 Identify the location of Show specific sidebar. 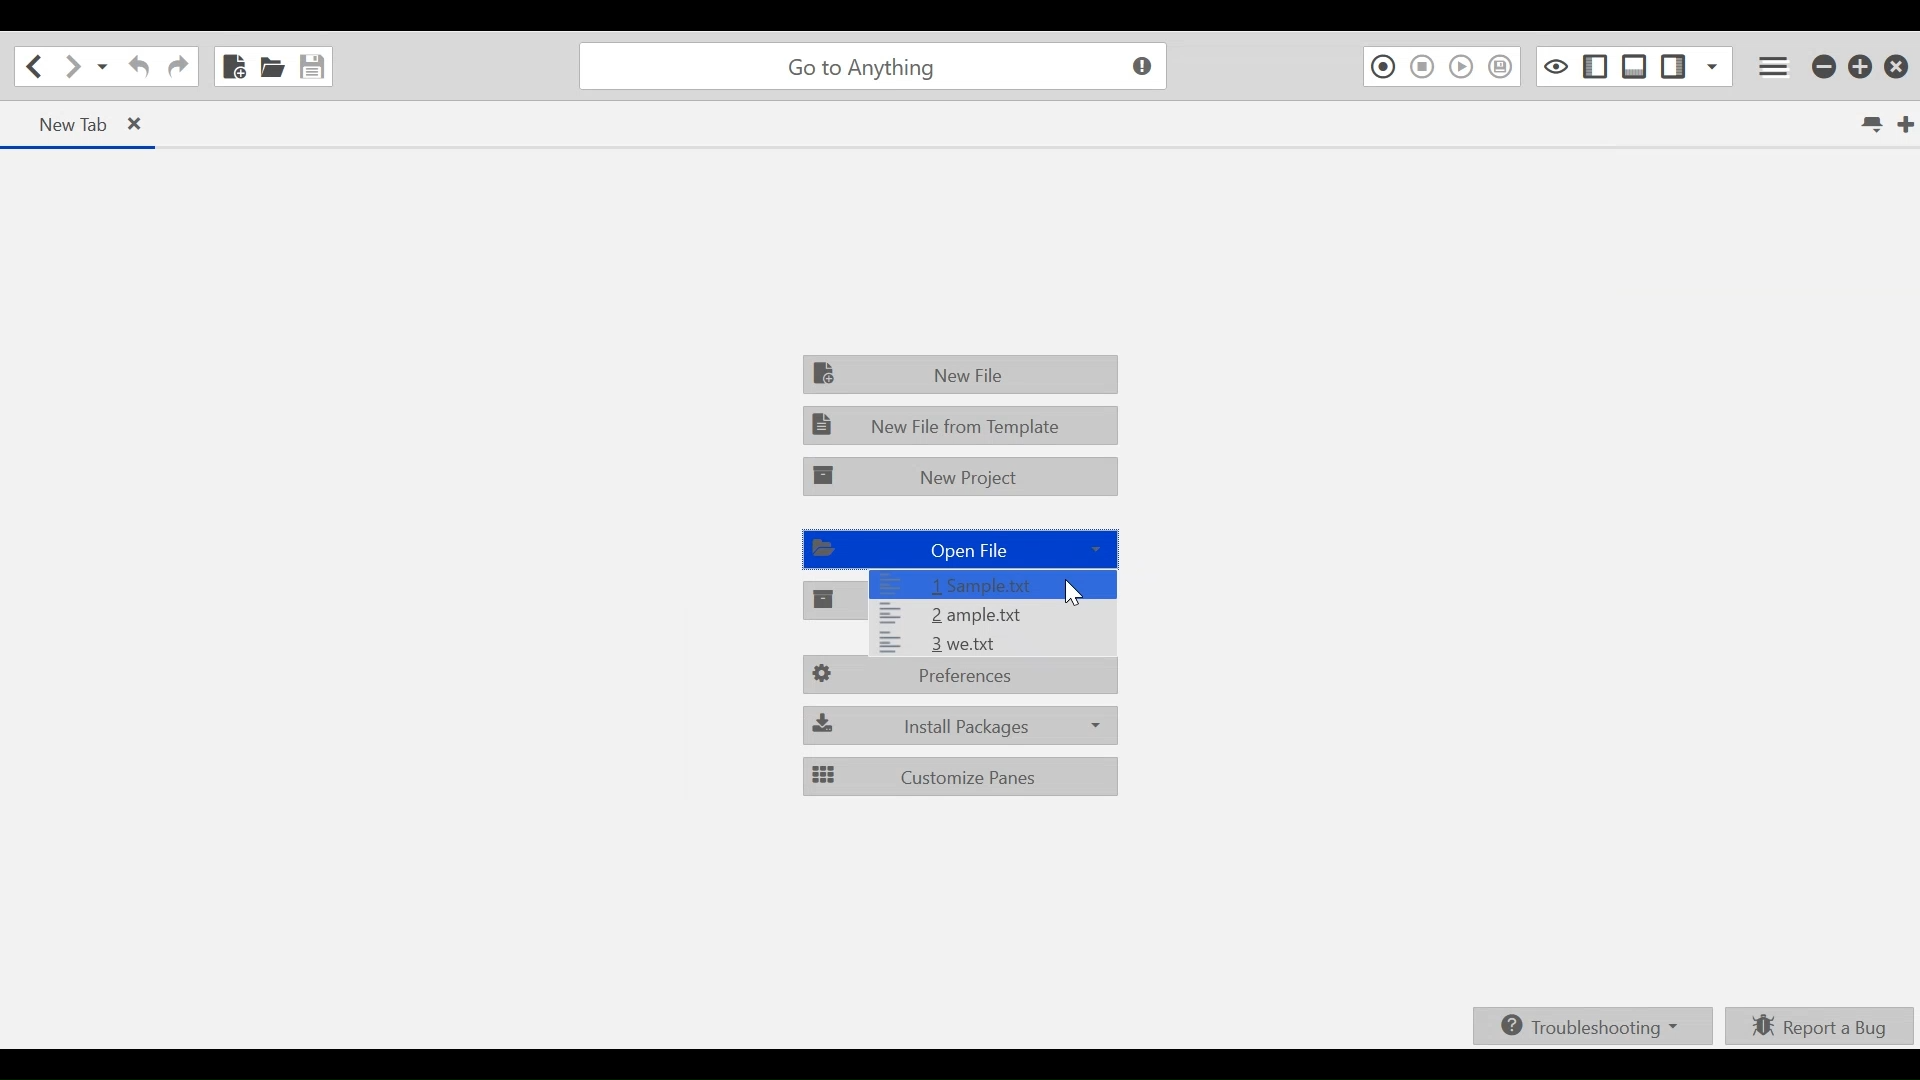
(1712, 64).